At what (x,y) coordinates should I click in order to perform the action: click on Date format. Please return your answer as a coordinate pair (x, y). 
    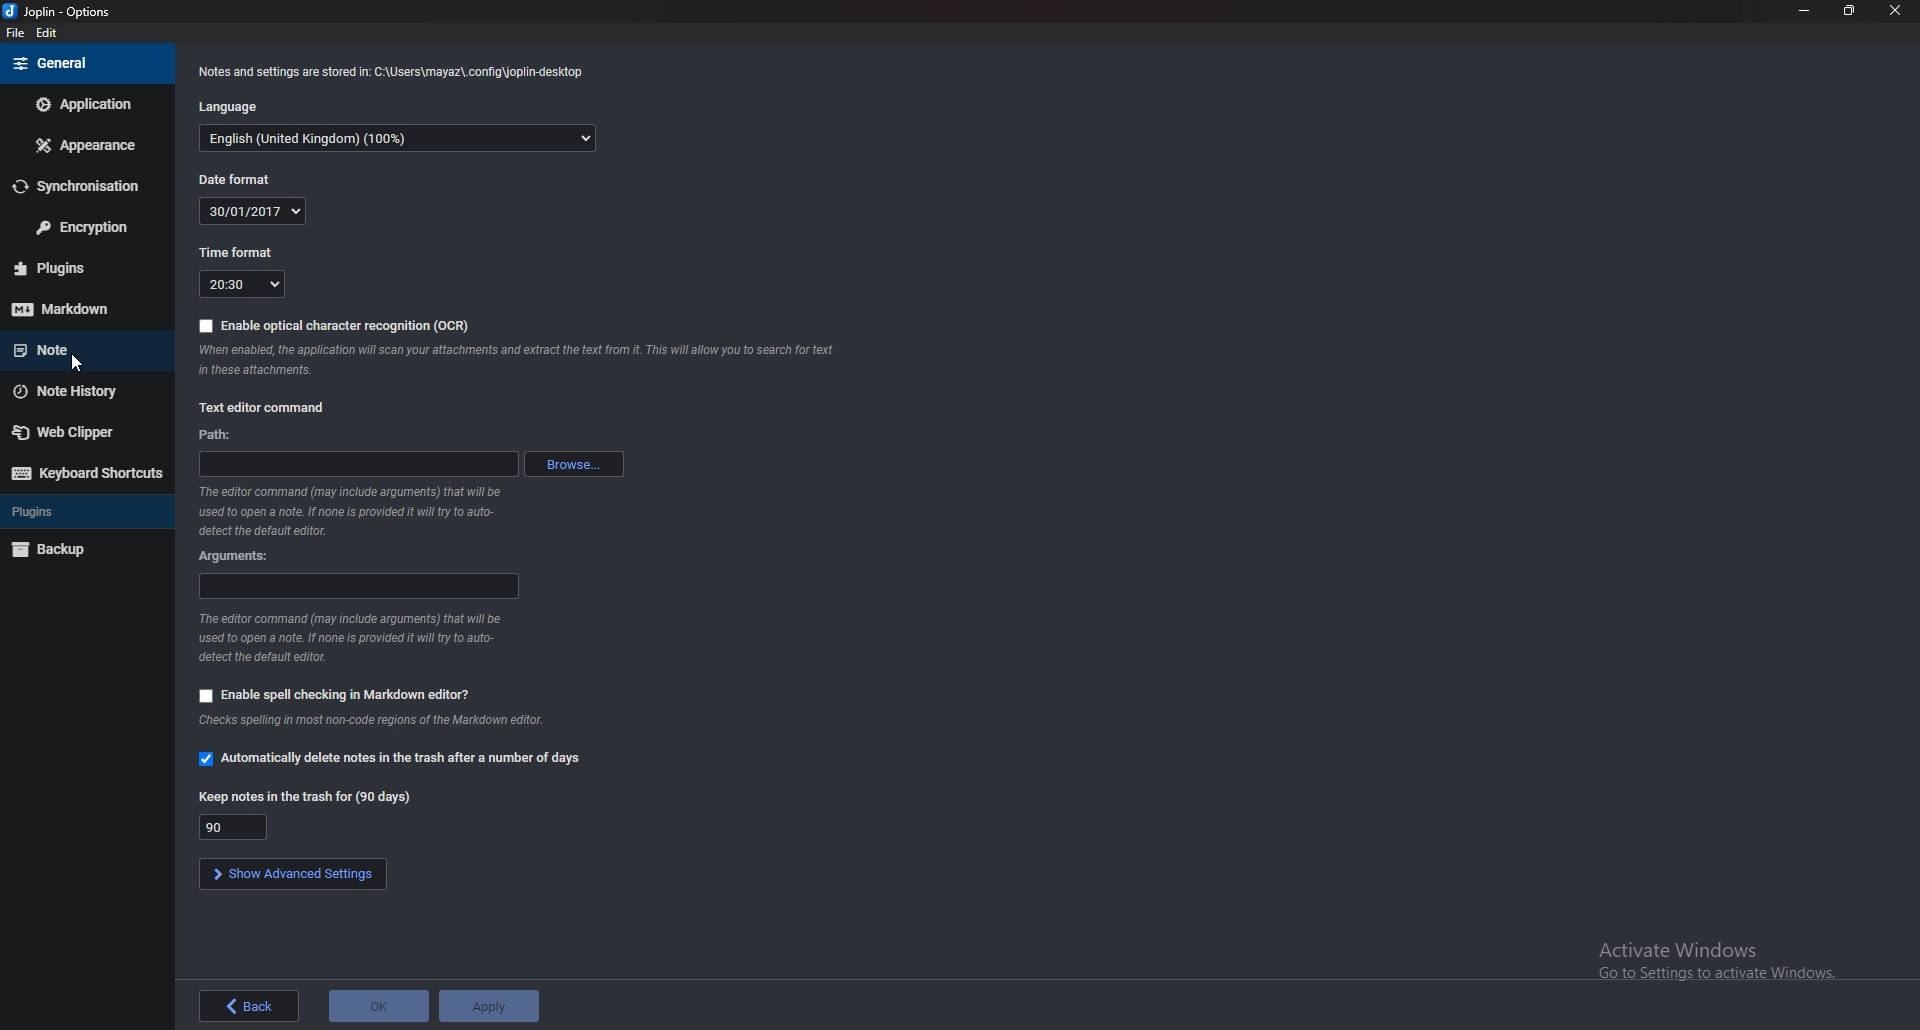
    Looking at the image, I should click on (232, 179).